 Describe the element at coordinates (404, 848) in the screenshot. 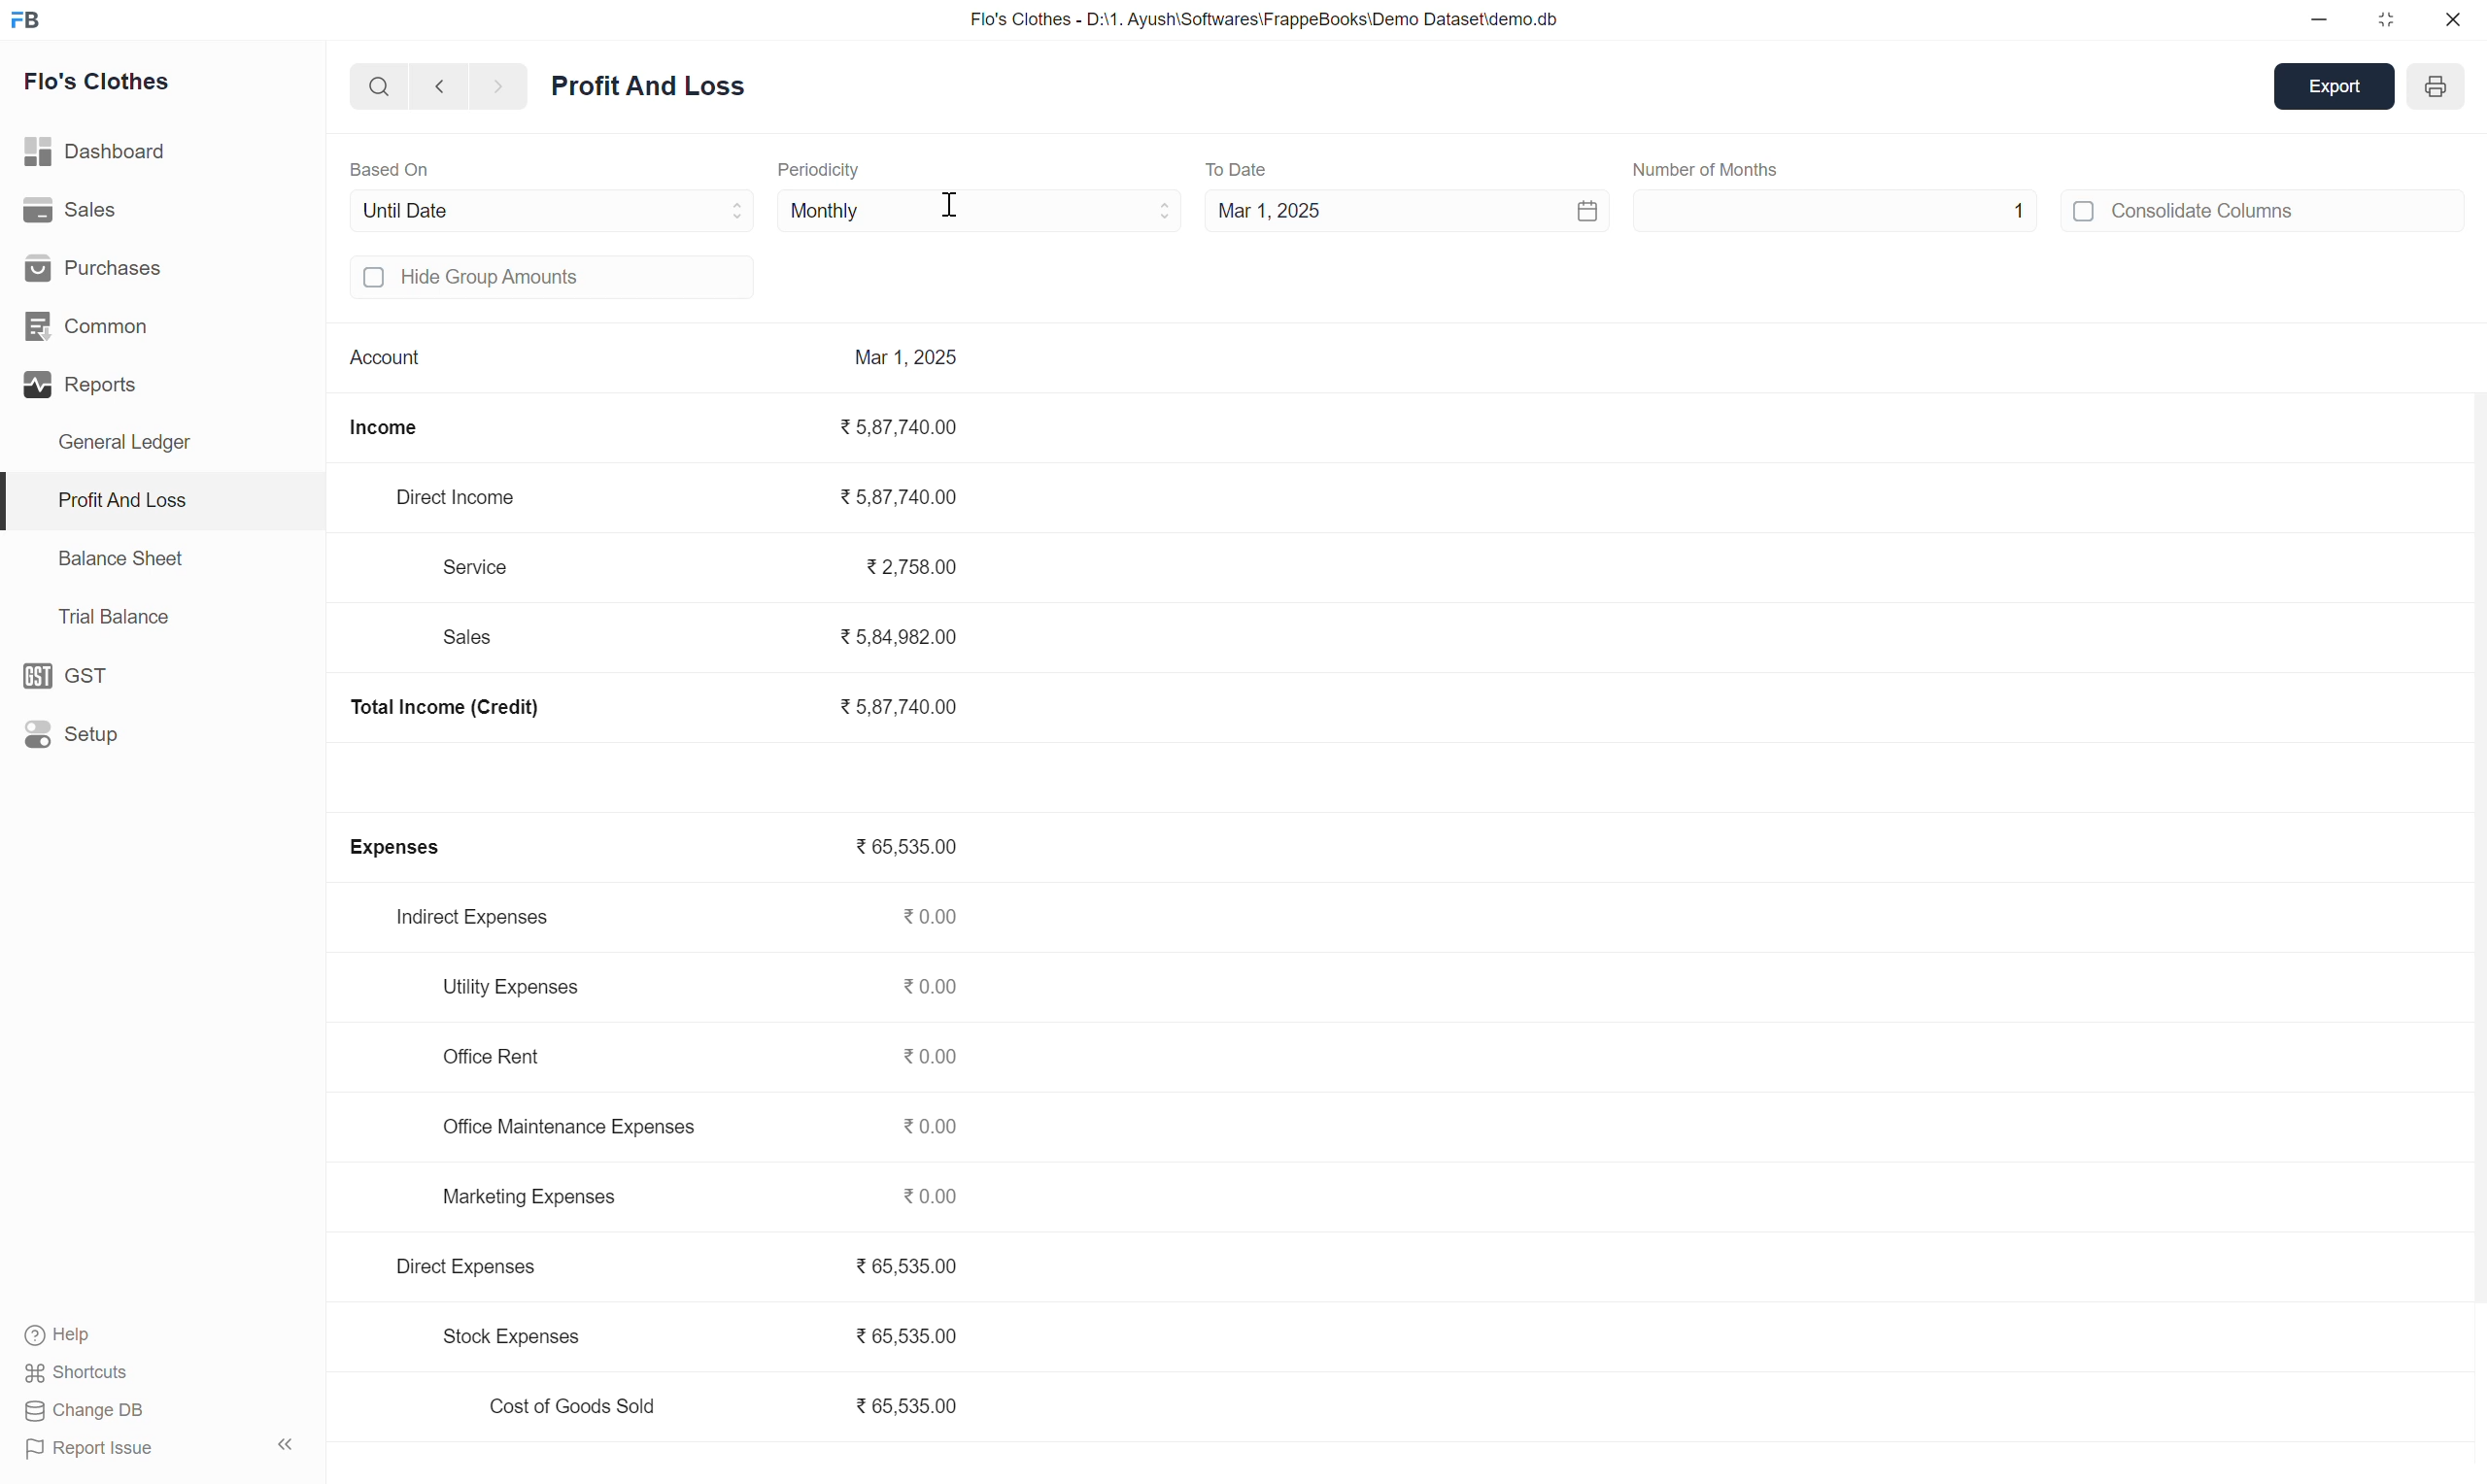

I see `Expenses` at that location.